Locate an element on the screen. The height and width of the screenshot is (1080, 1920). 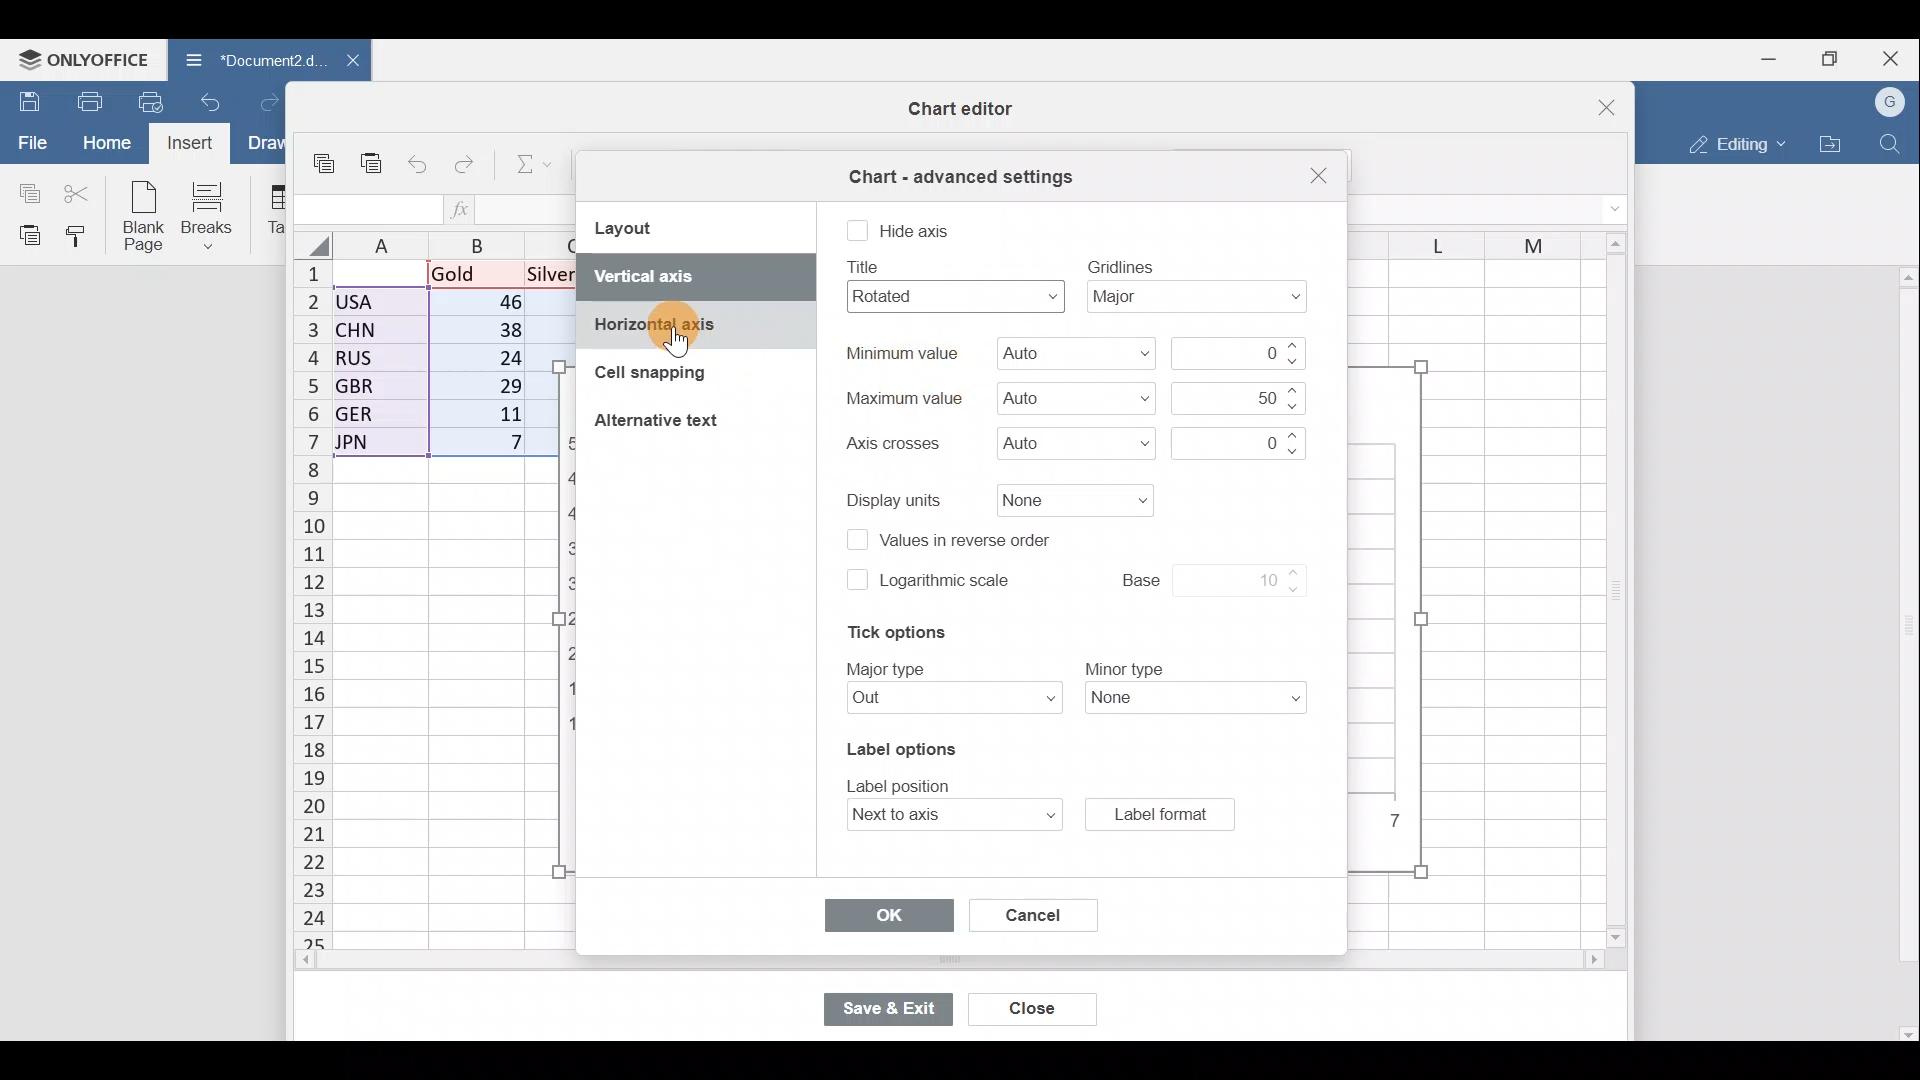
Copy is located at coordinates (326, 156).